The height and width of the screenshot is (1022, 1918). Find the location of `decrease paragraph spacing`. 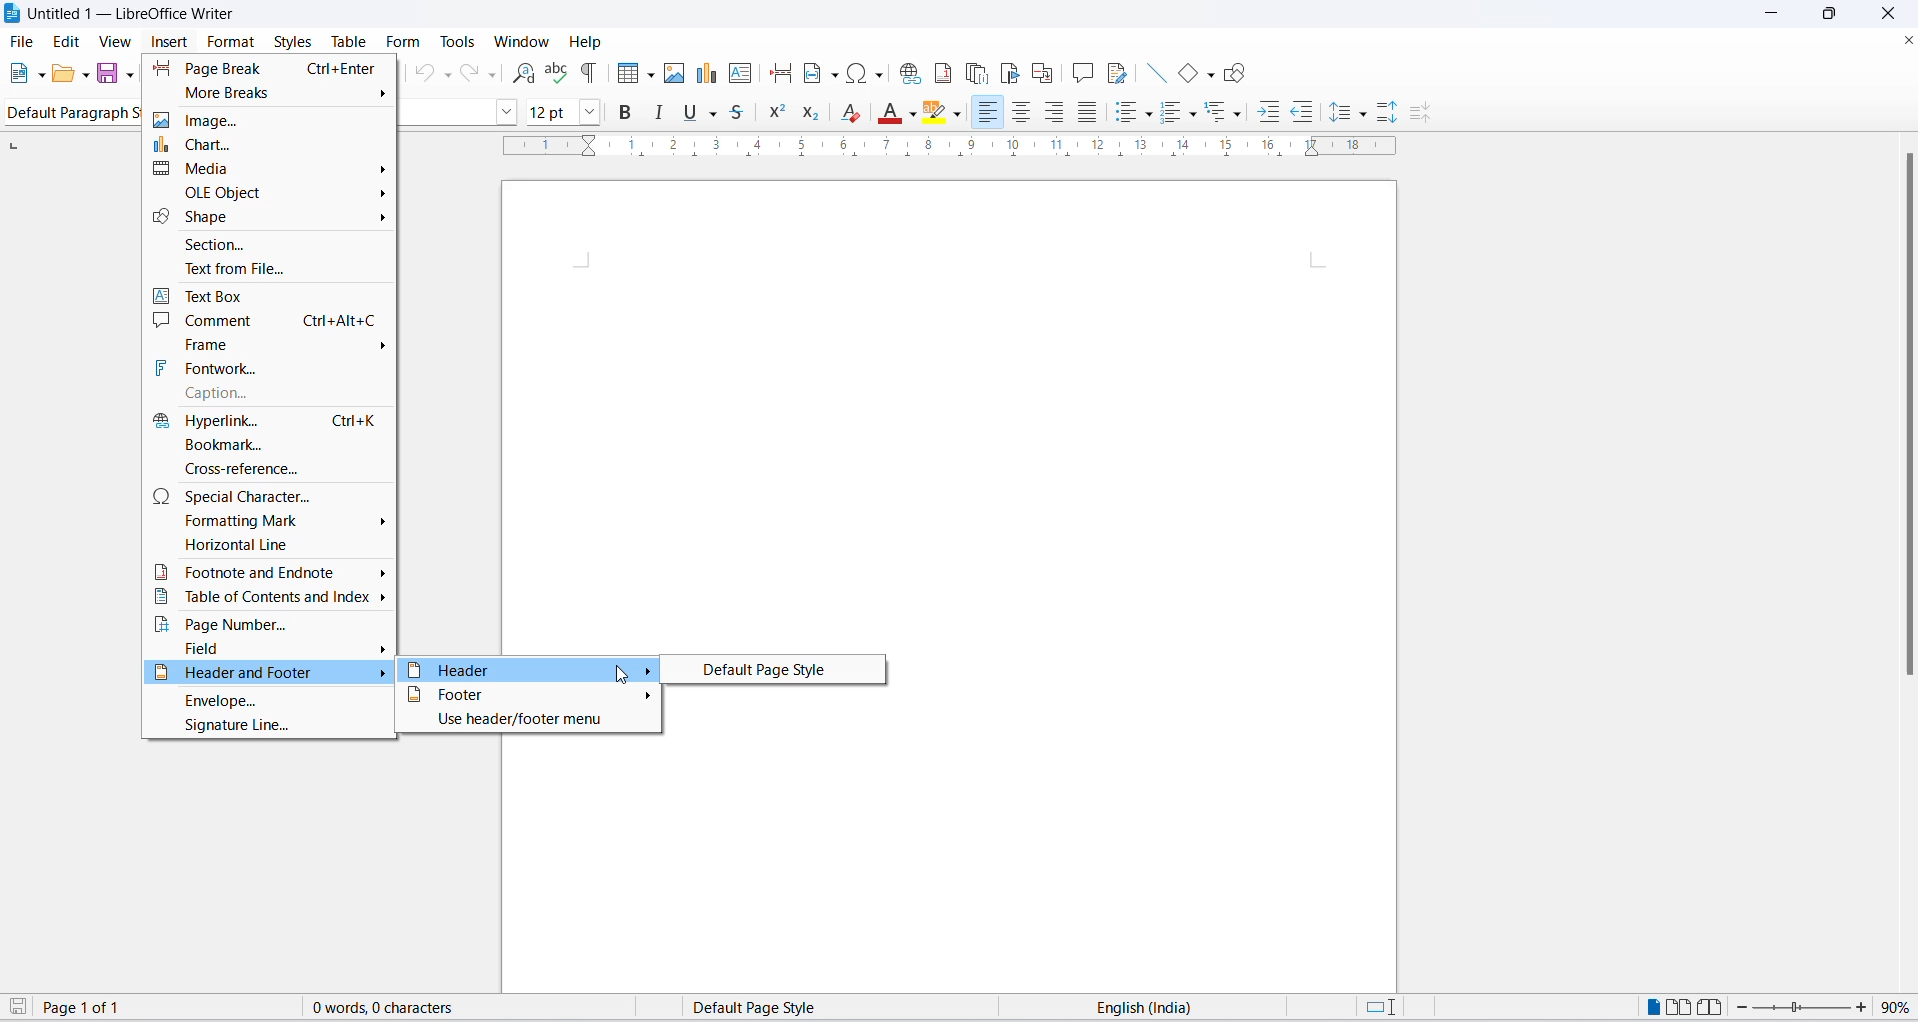

decrease paragraph spacing is located at coordinates (1422, 116).